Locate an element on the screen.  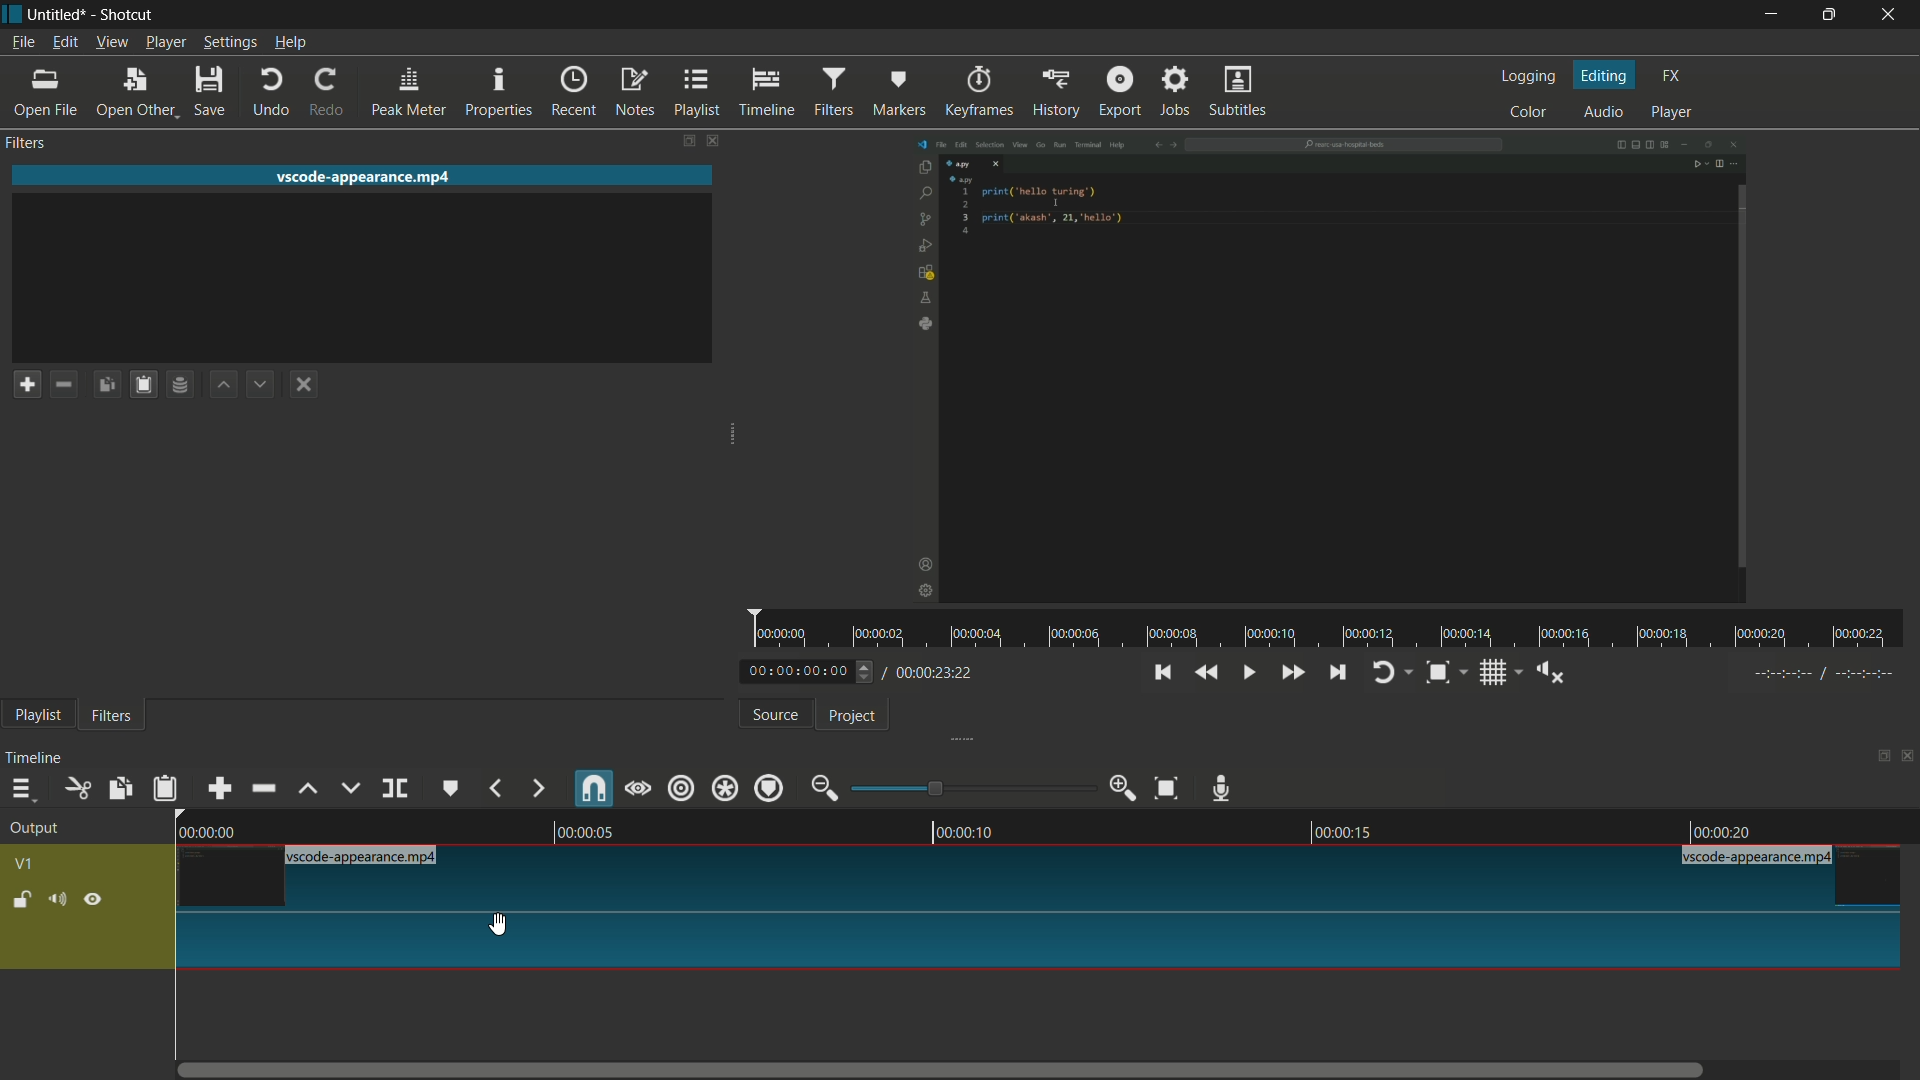
open other is located at coordinates (140, 91).